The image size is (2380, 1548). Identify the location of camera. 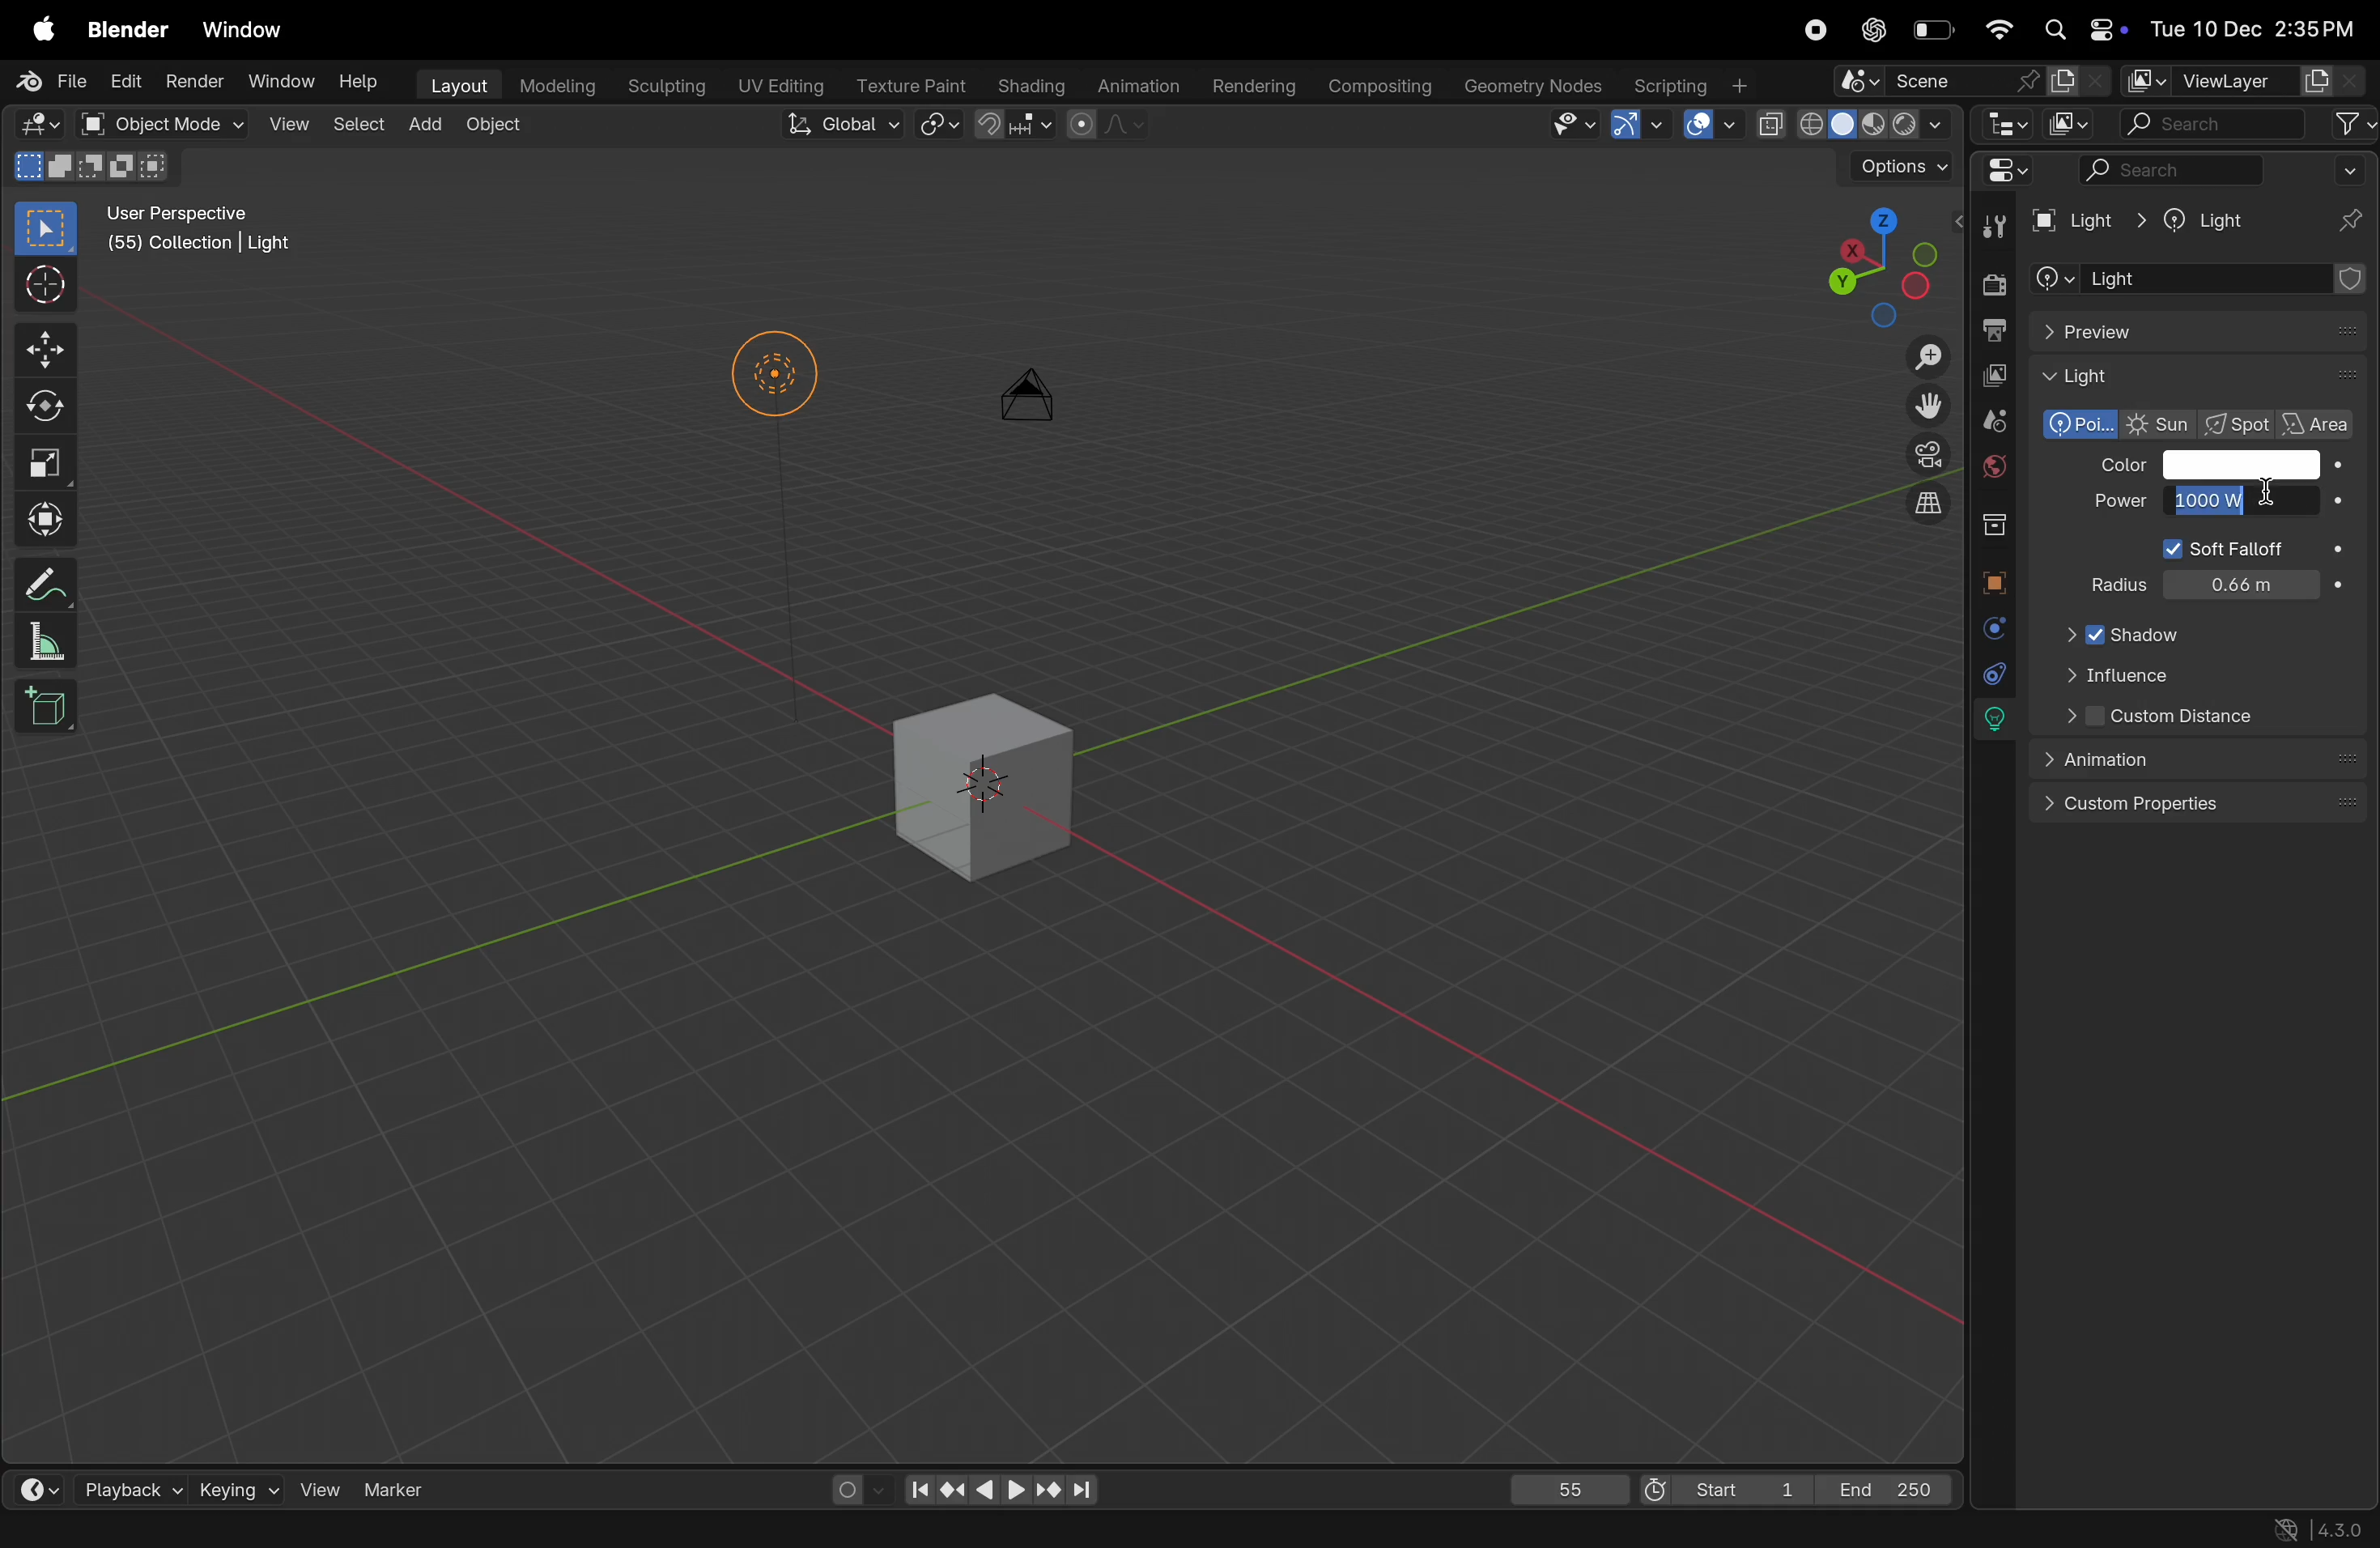
(1036, 407).